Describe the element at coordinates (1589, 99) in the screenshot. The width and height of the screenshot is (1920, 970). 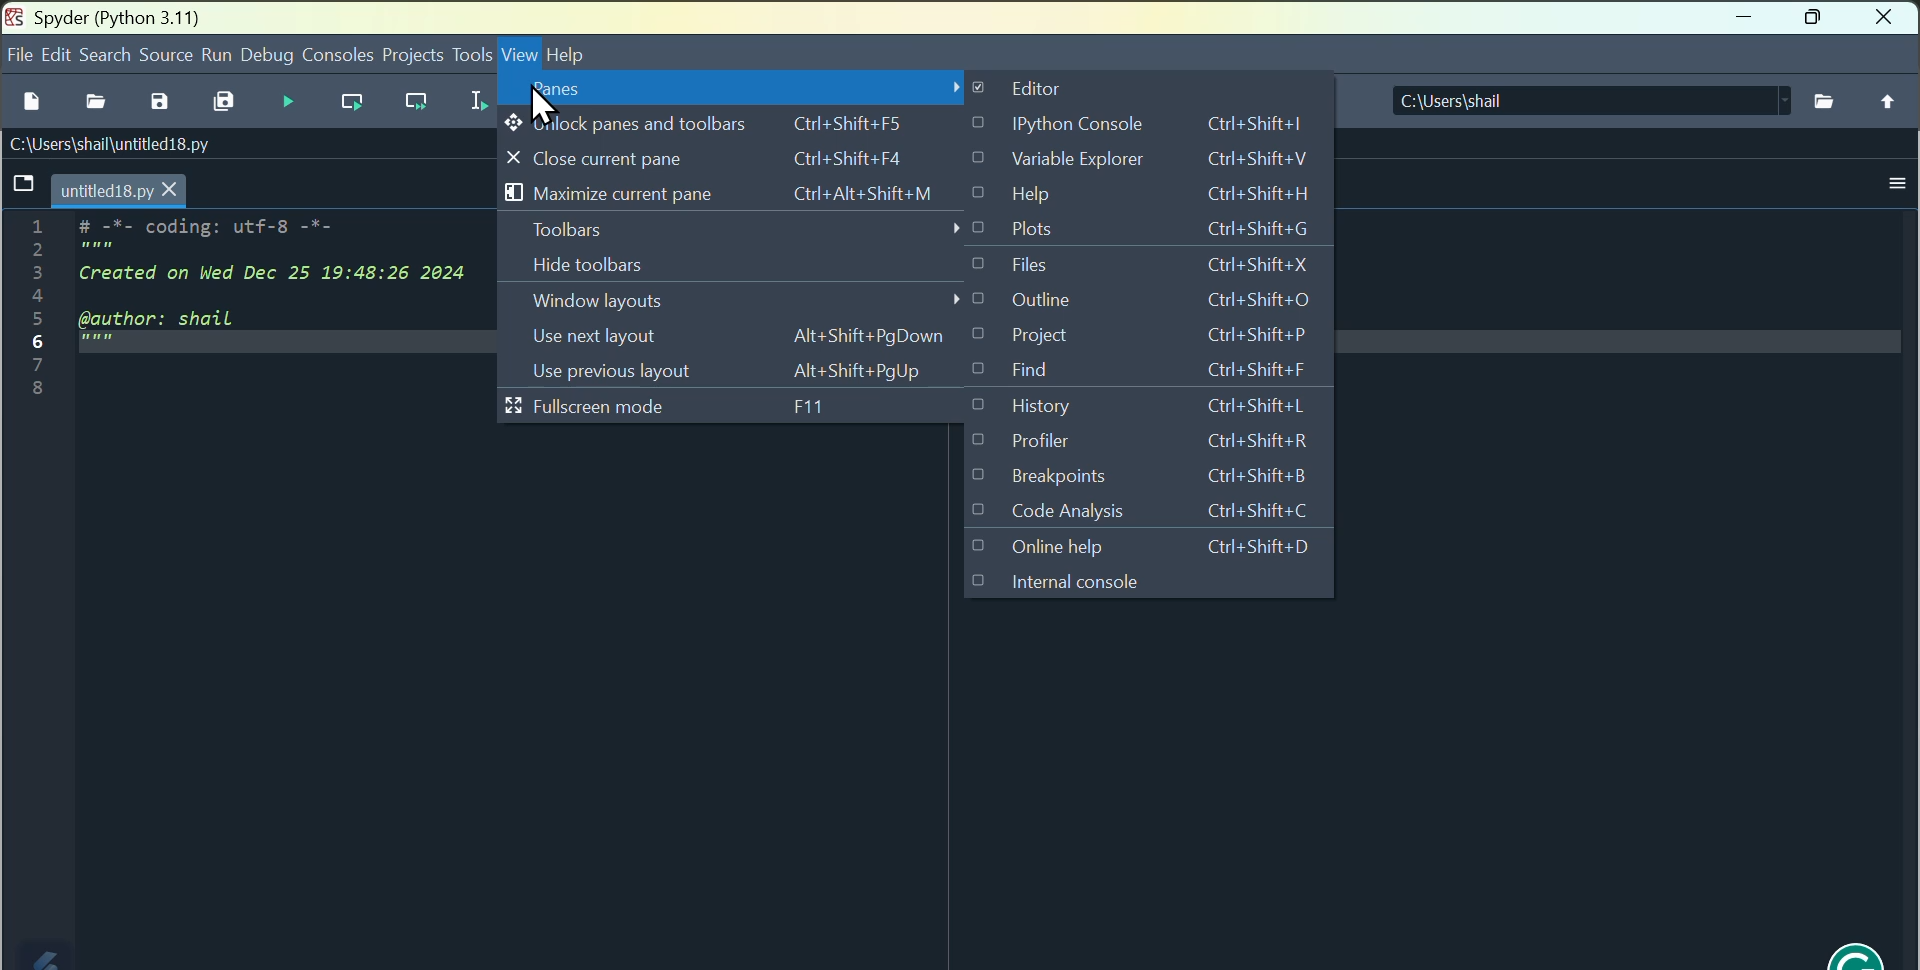
I see `C:\Users\Shail` at that location.